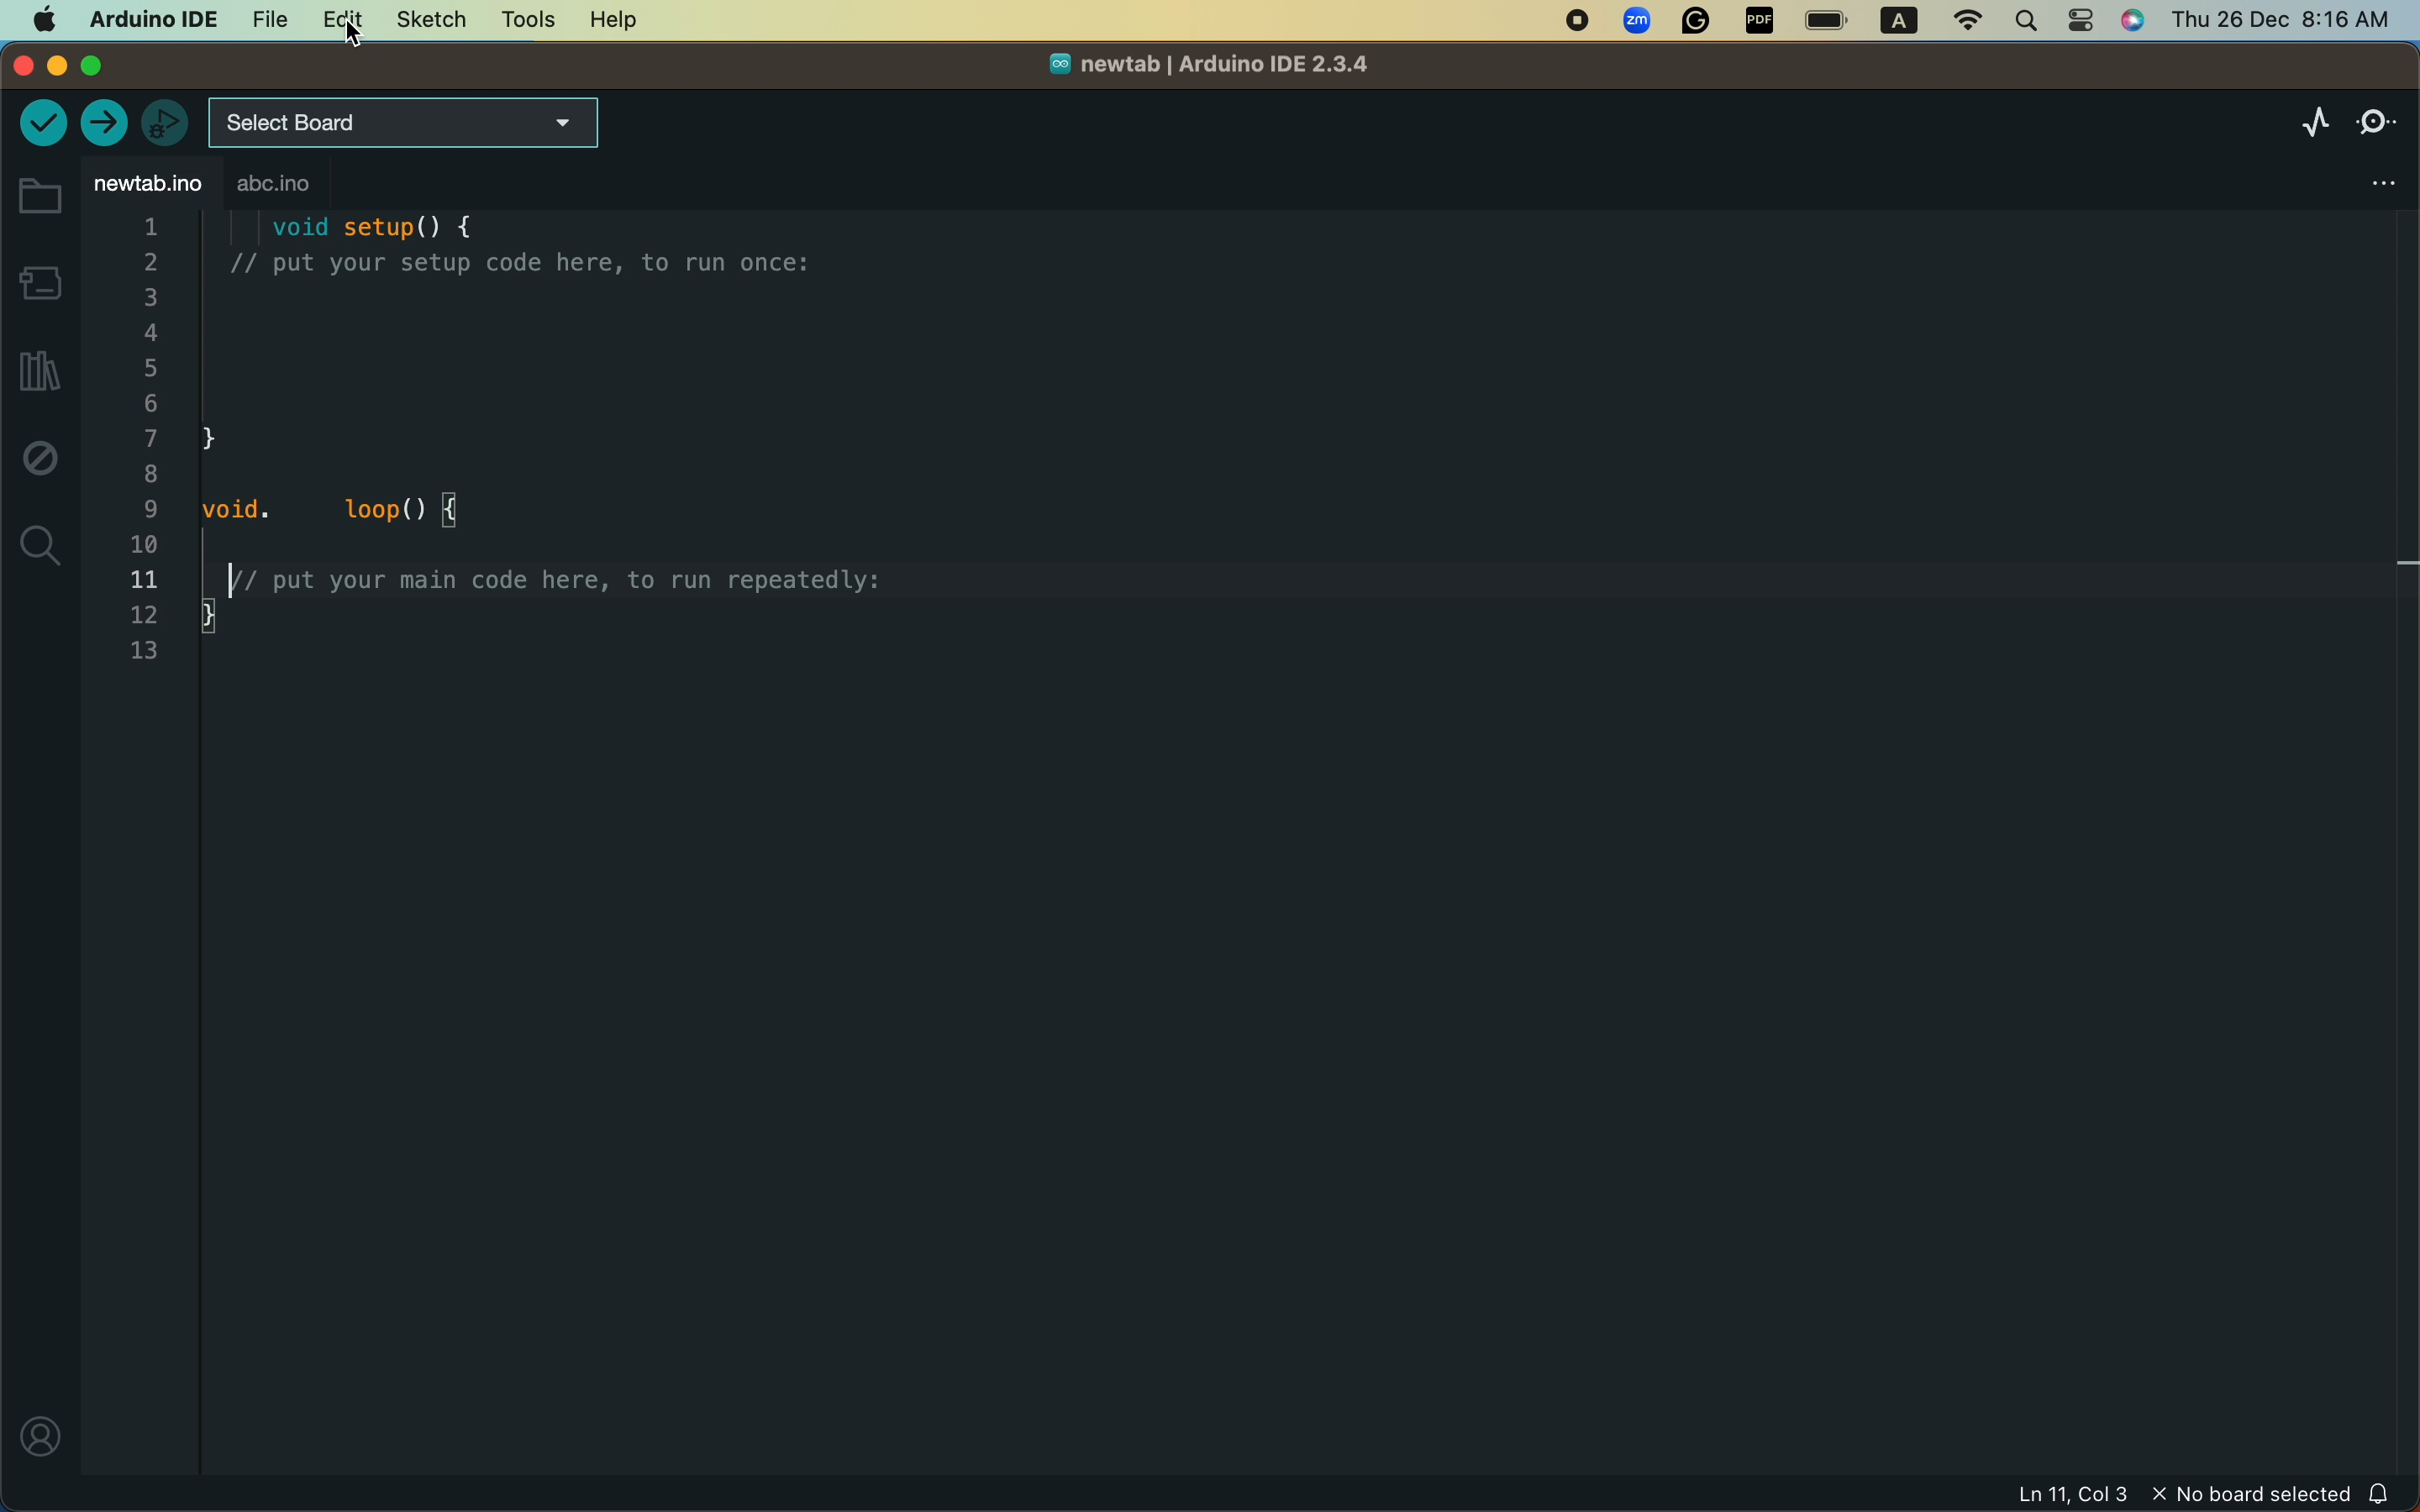 This screenshot has width=2420, height=1512. What do you see at coordinates (1639, 22) in the screenshot?
I see `` at bounding box center [1639, 22].